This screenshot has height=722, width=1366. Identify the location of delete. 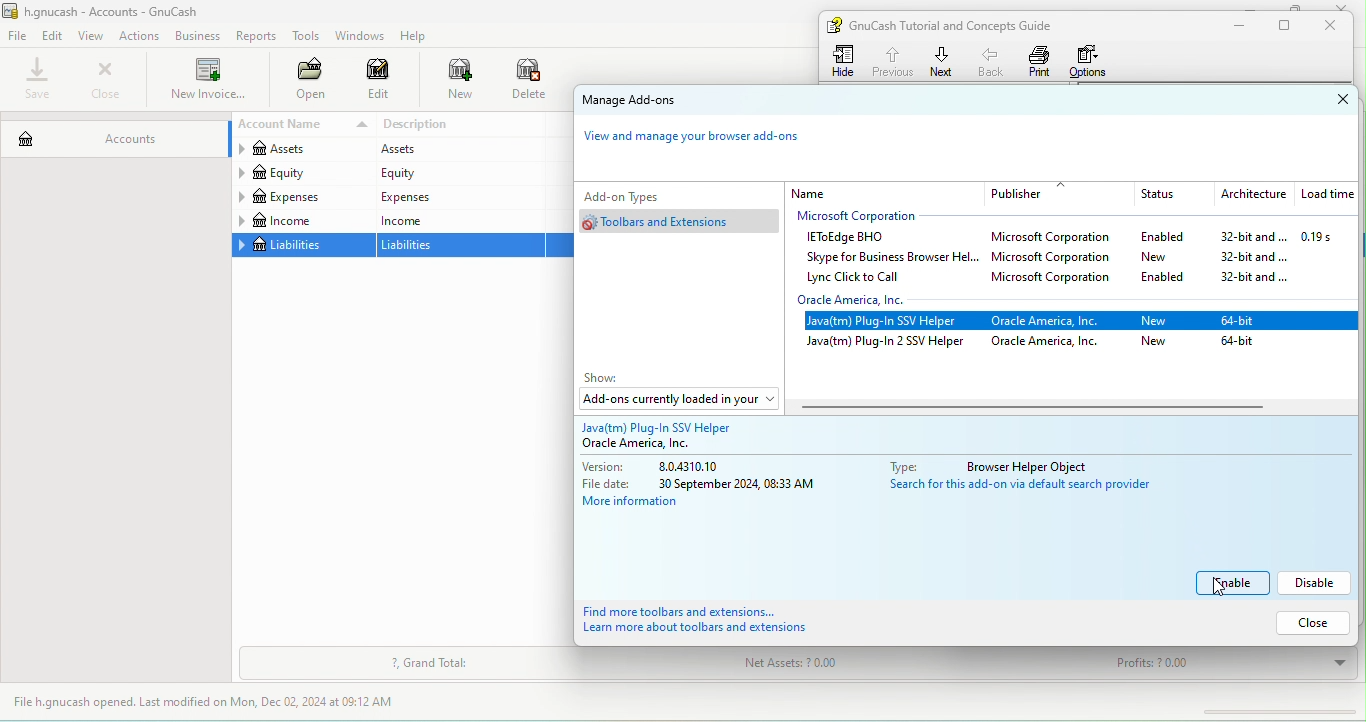
(531, 81).